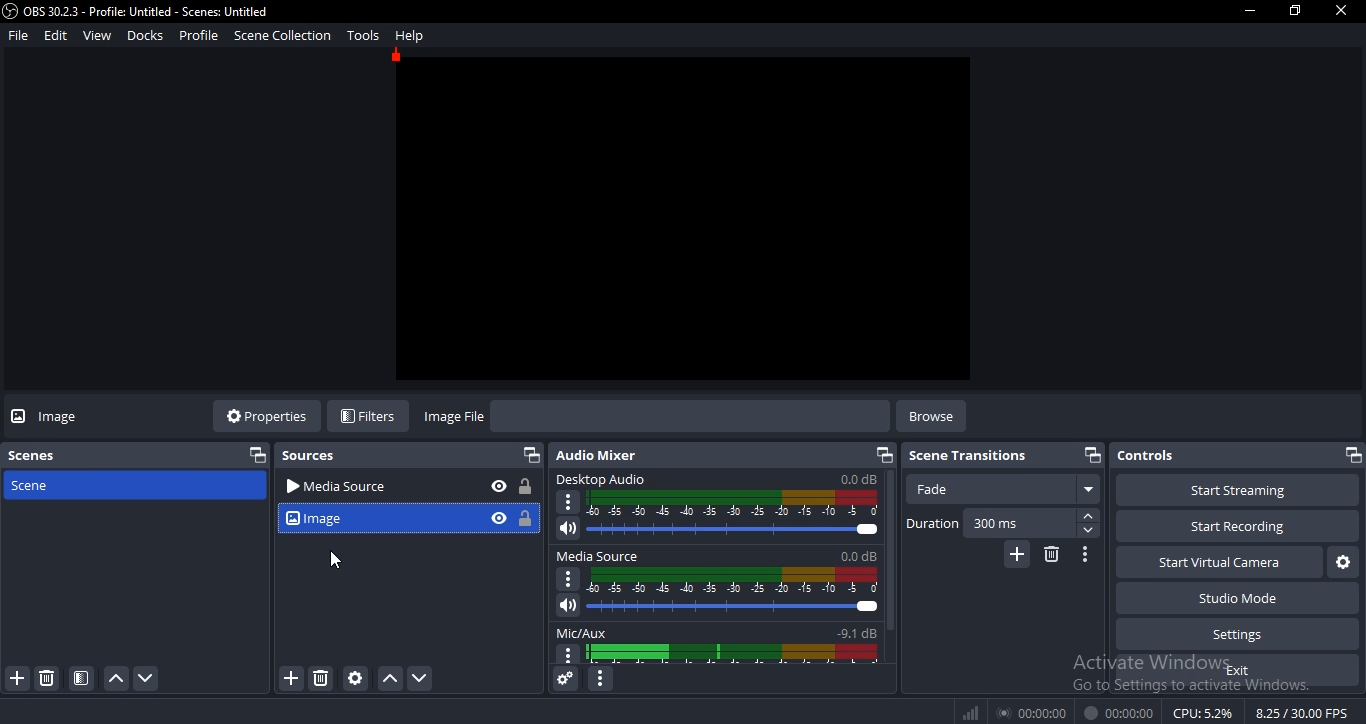  What do you see at coordinates (524, 517) in the screenshot?
I see `lock` at bounding box center [524, 517].